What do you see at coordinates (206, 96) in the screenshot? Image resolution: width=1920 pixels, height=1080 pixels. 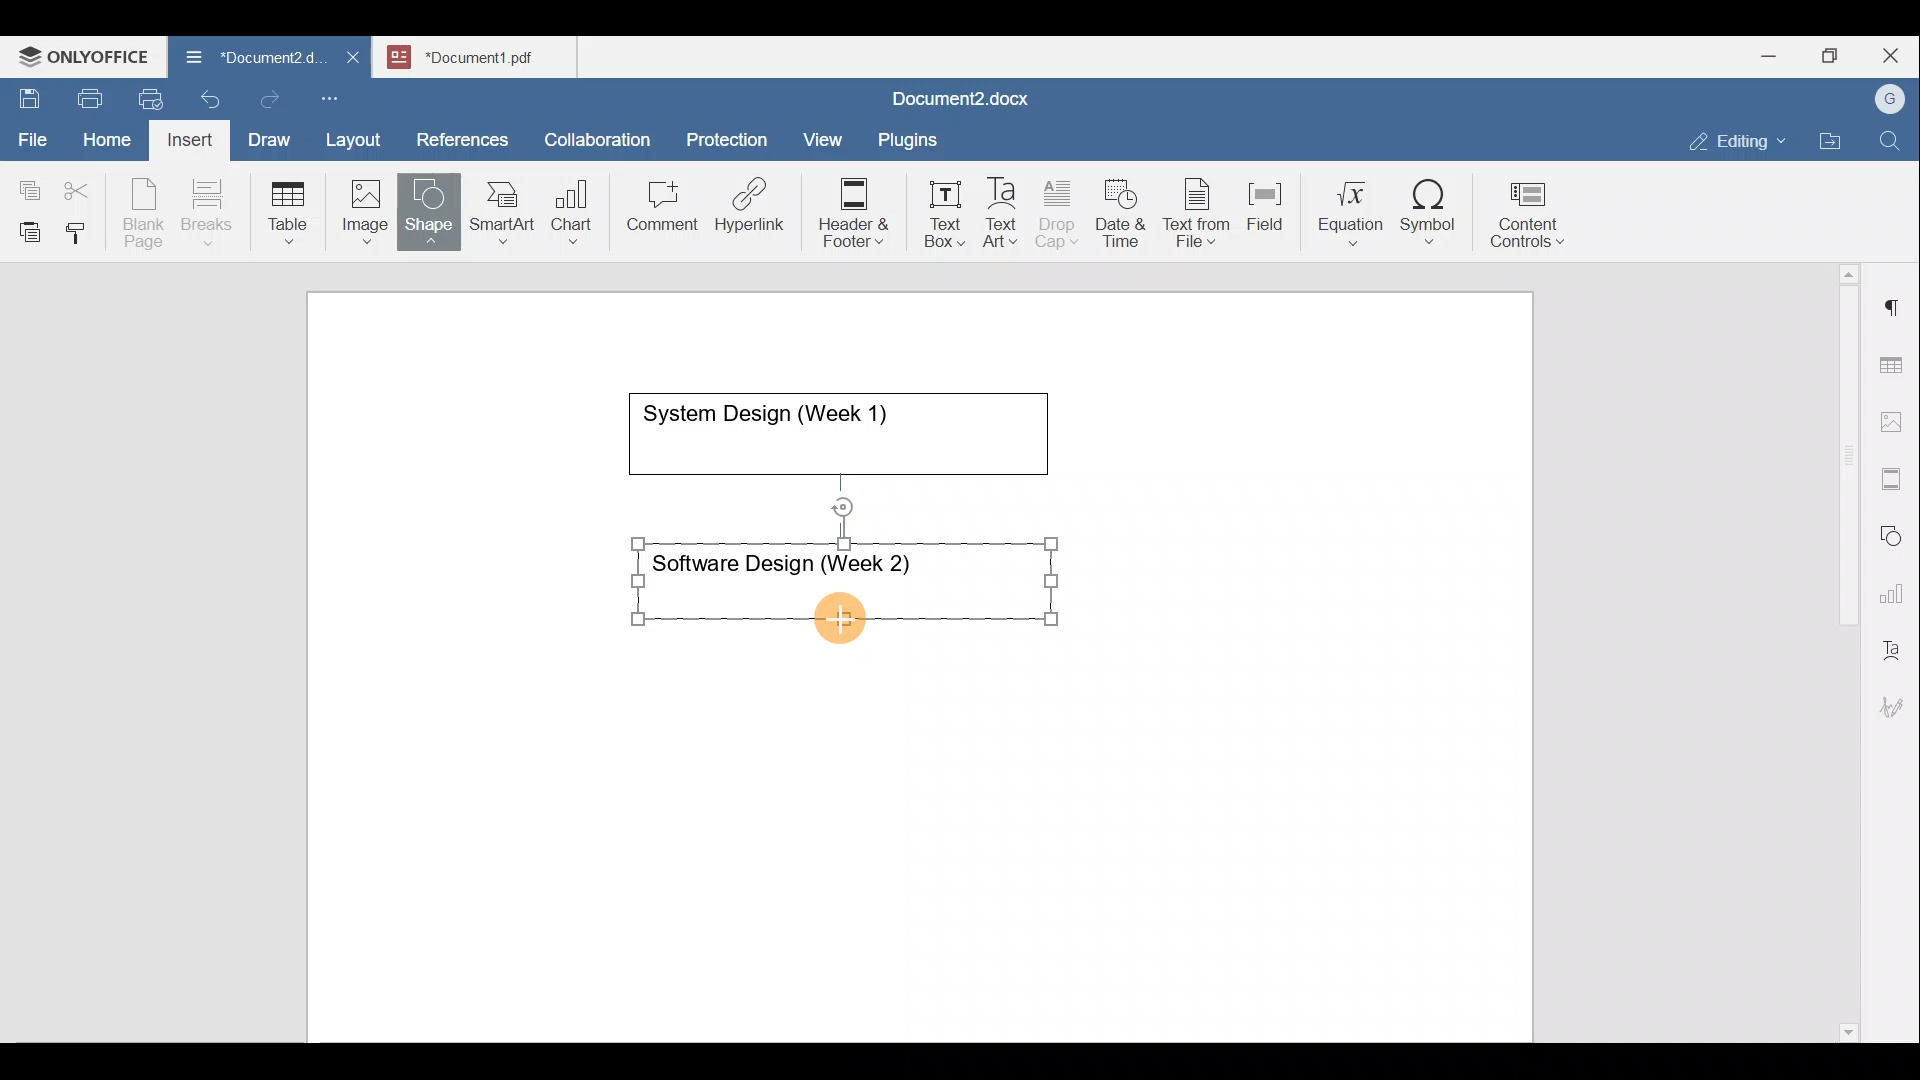 I see `Undo` at bounding box center [206, 96].